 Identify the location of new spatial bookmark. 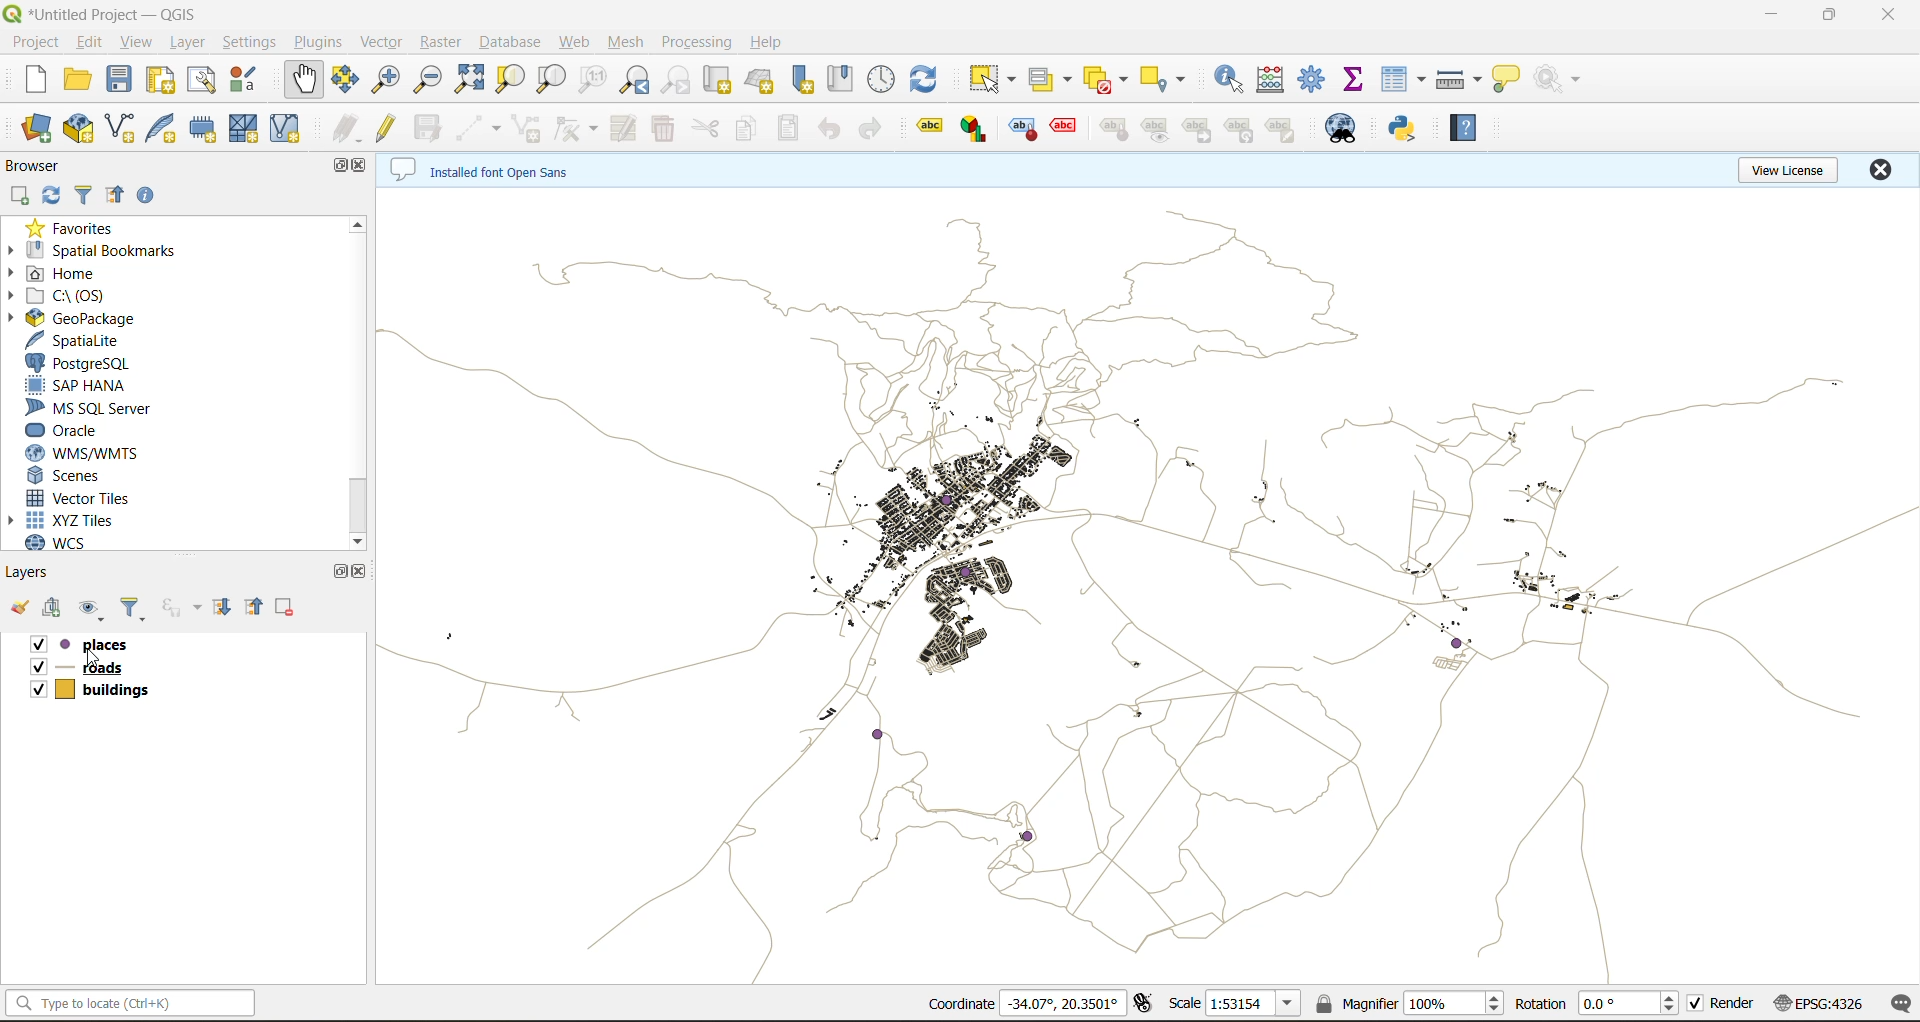
(809, 78).